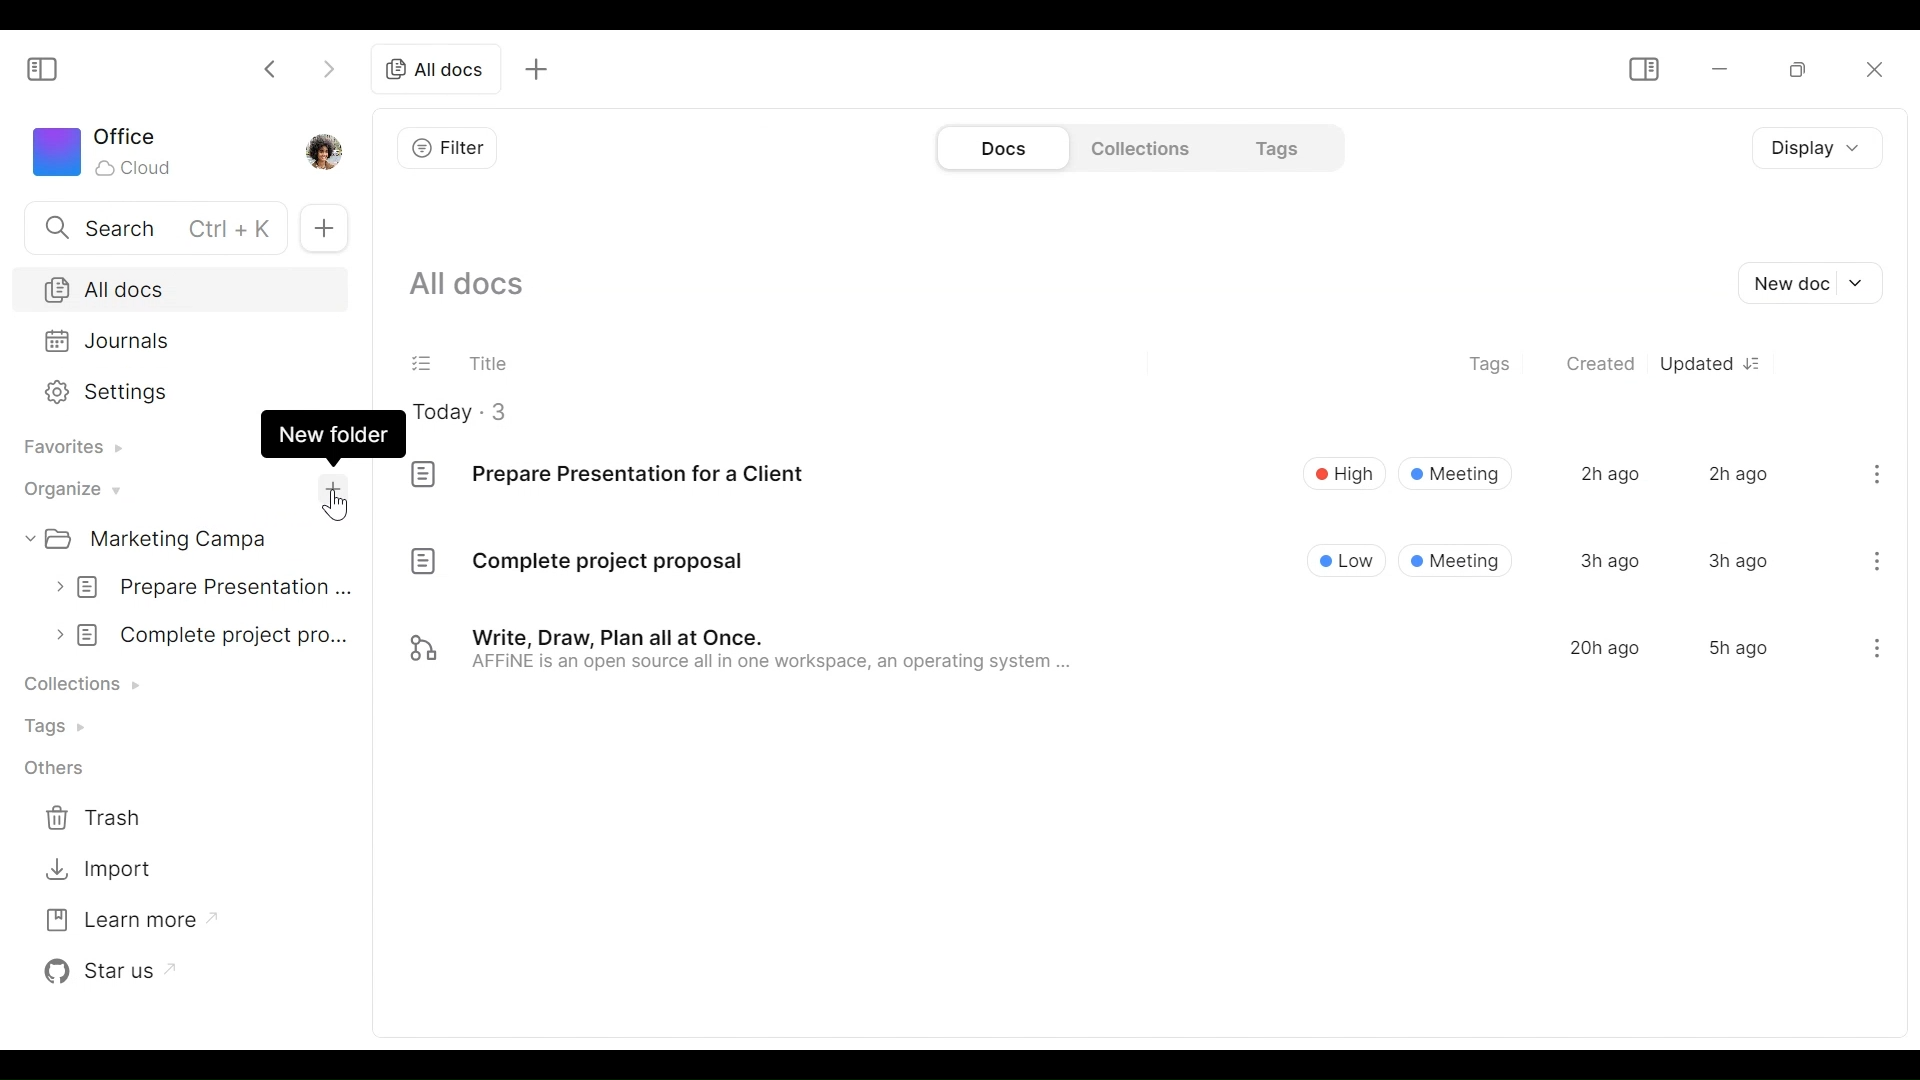 This screenshot has height=1080, width=1920. I want to click on  Prepare Presentation for a Client, so click(614, 477).